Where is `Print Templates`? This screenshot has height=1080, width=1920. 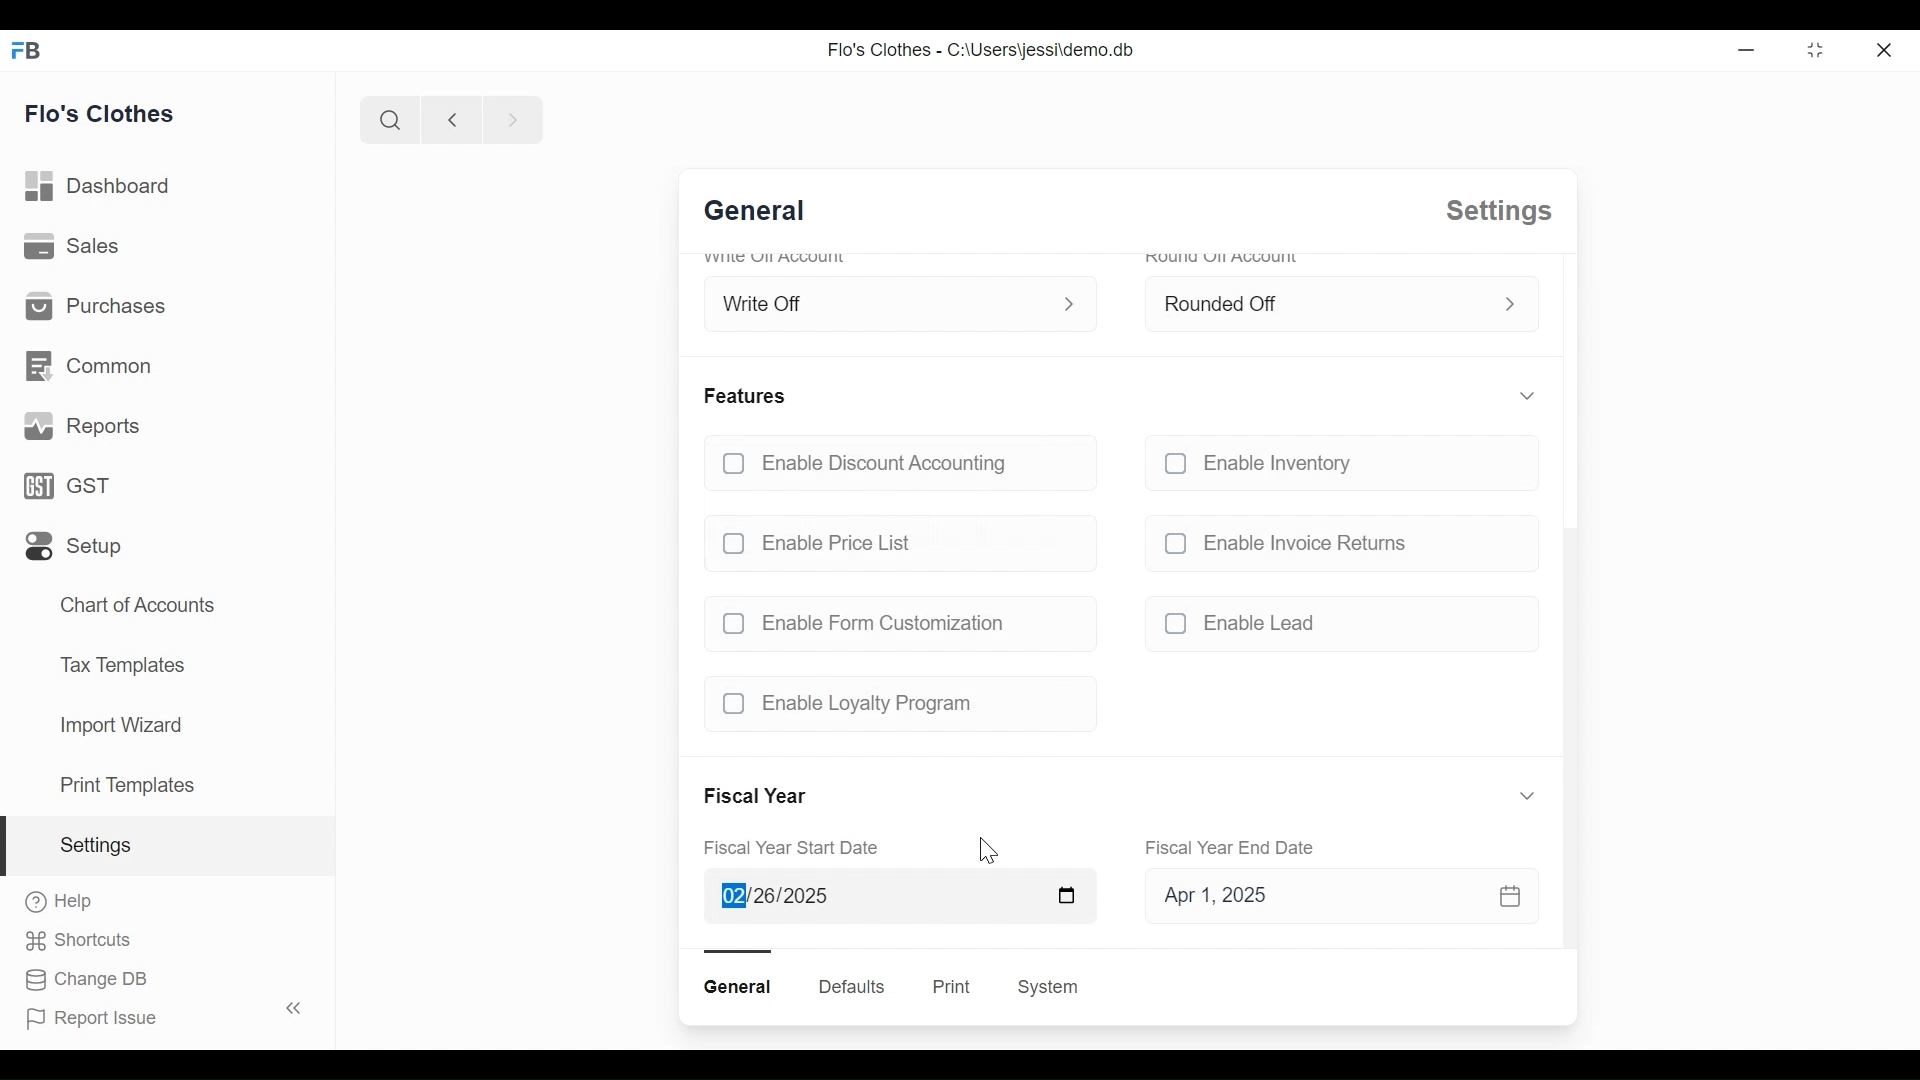 Print Templates is located at coordinates (127, 785).